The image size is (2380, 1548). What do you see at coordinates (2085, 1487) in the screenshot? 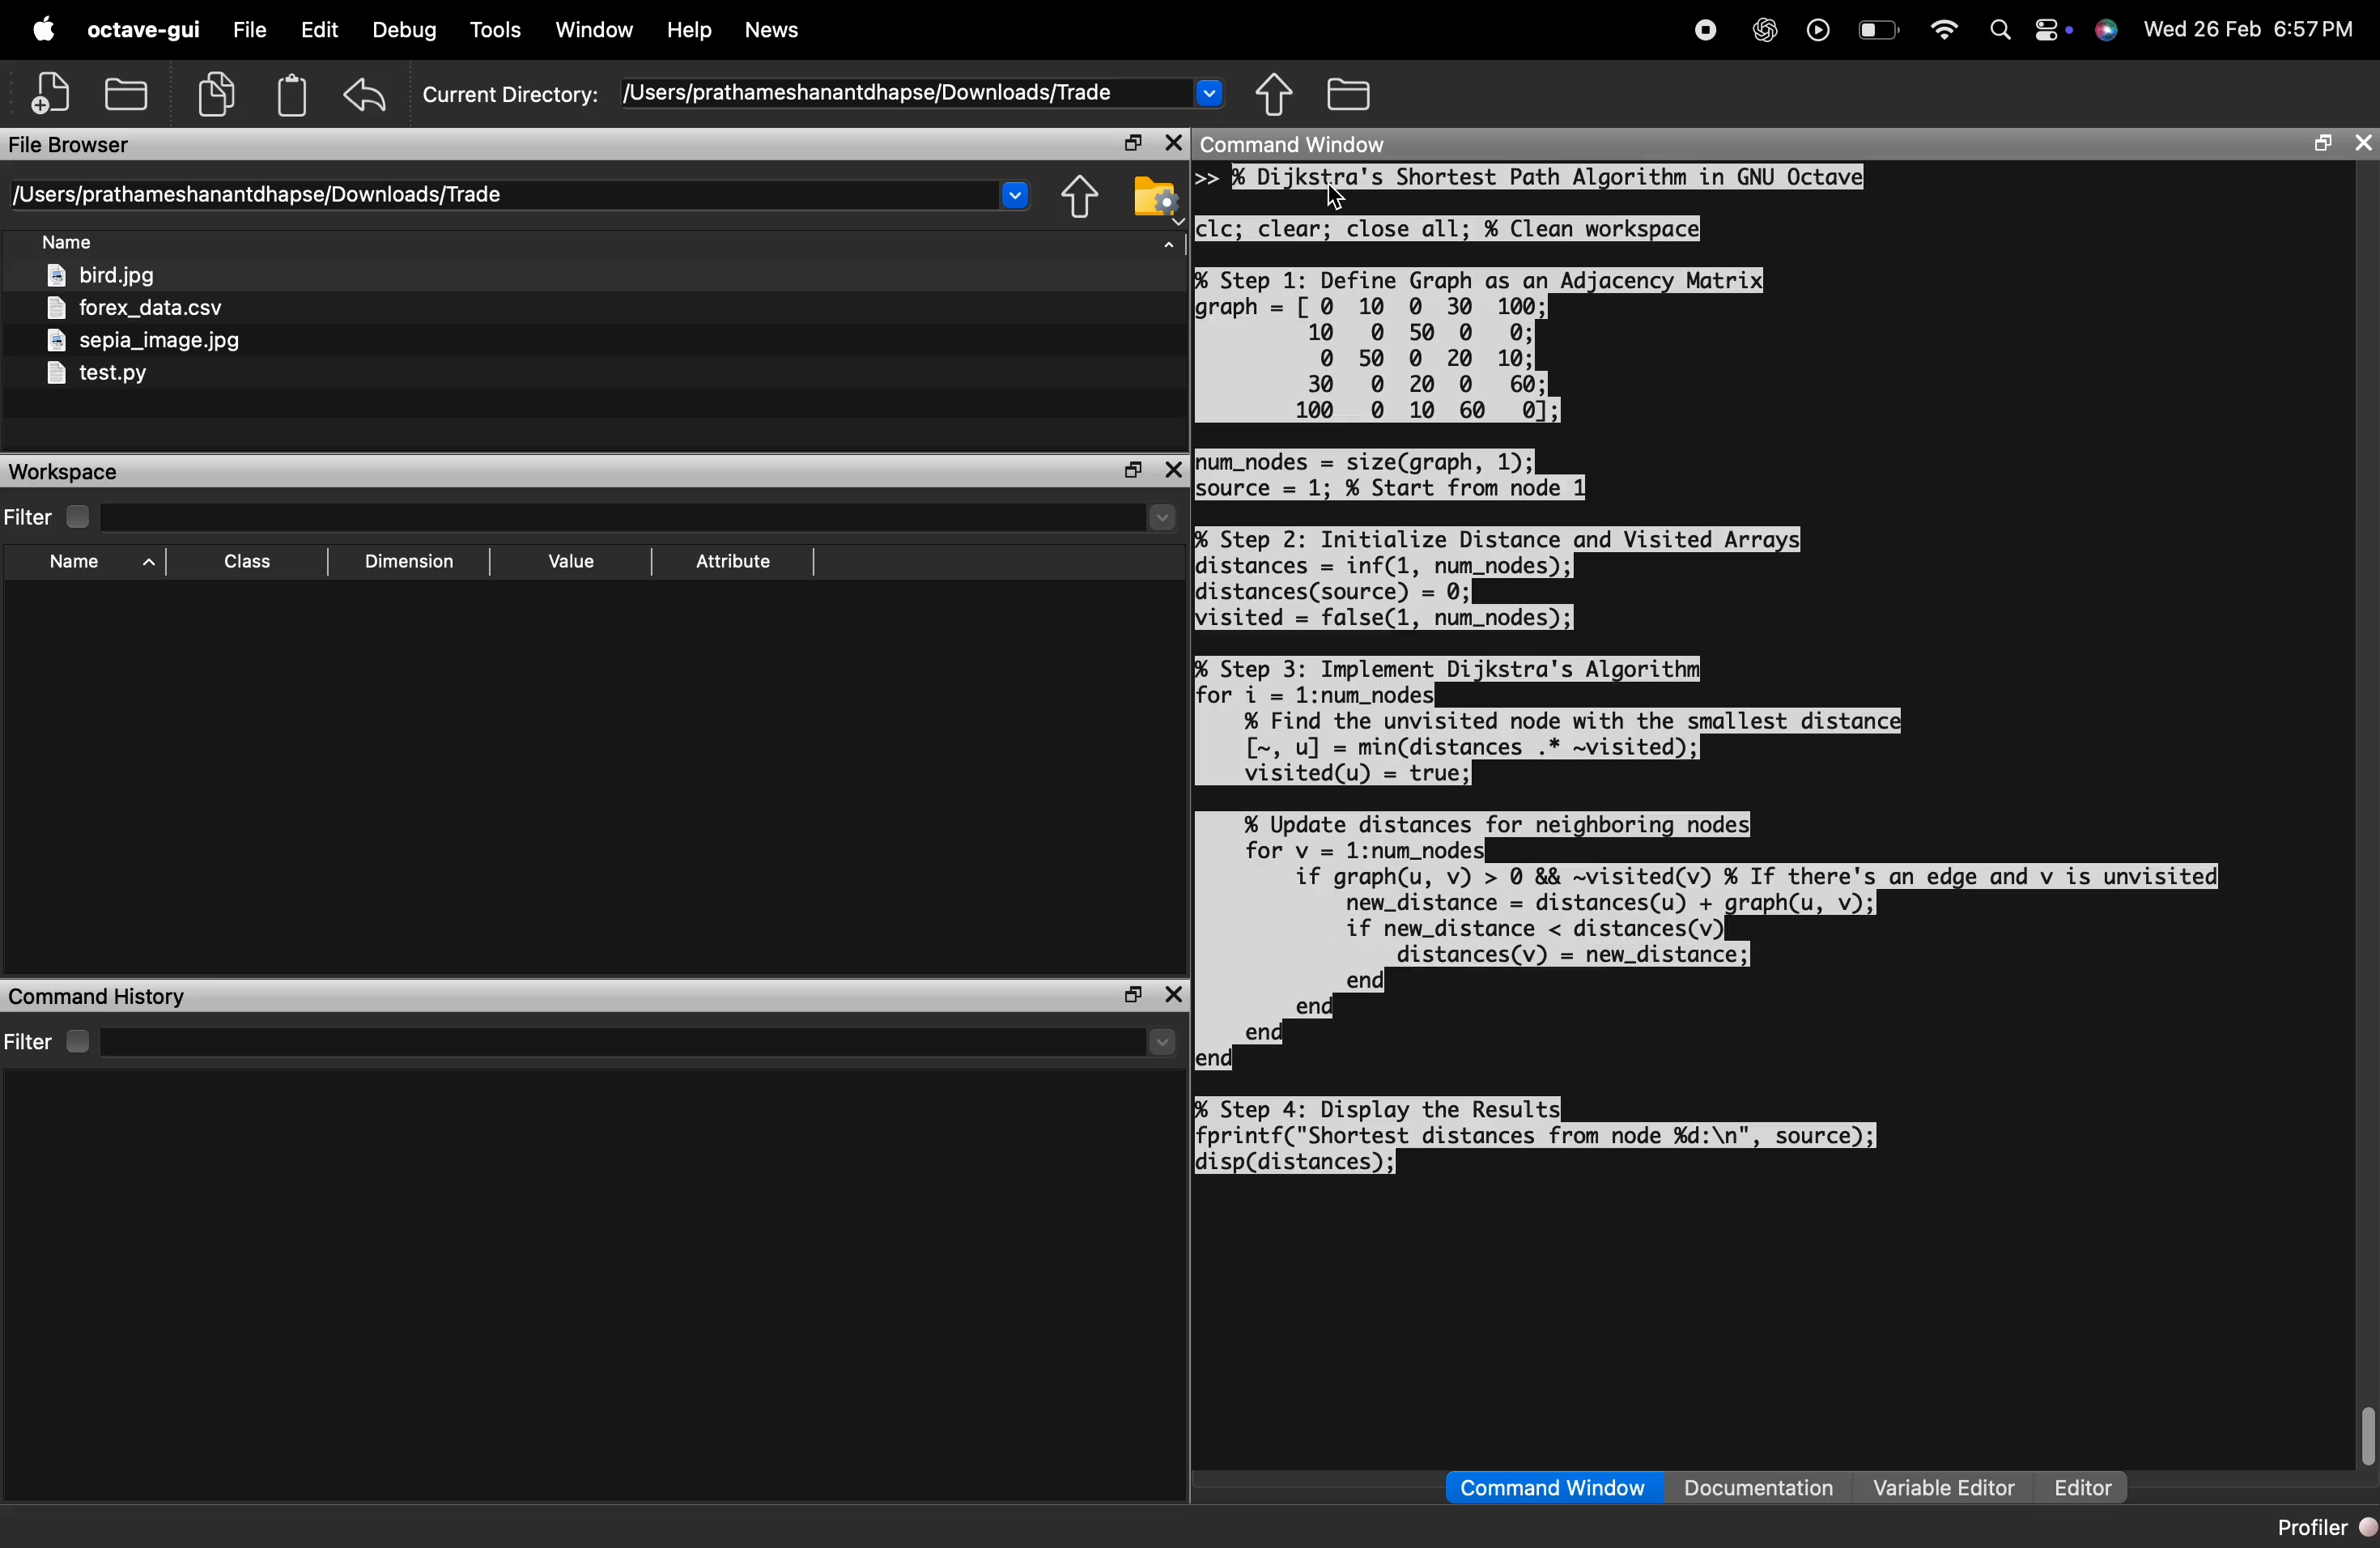
I see `editor` at bounding box center [2085, 1487].